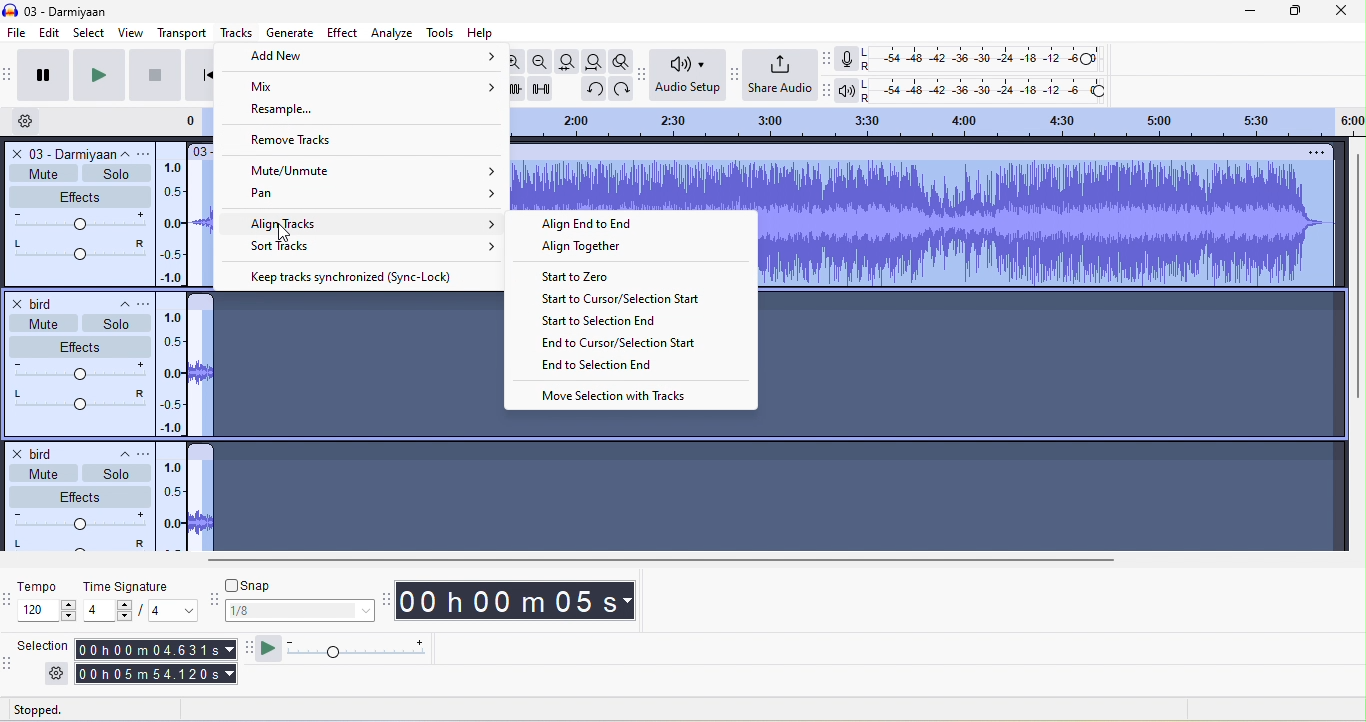 Image resolution: width=1366 pixels, height=722 pixels. What do you see at coordinates (170, 506) in the screenshot?
I see `linear` at bounding box center [170, 506].